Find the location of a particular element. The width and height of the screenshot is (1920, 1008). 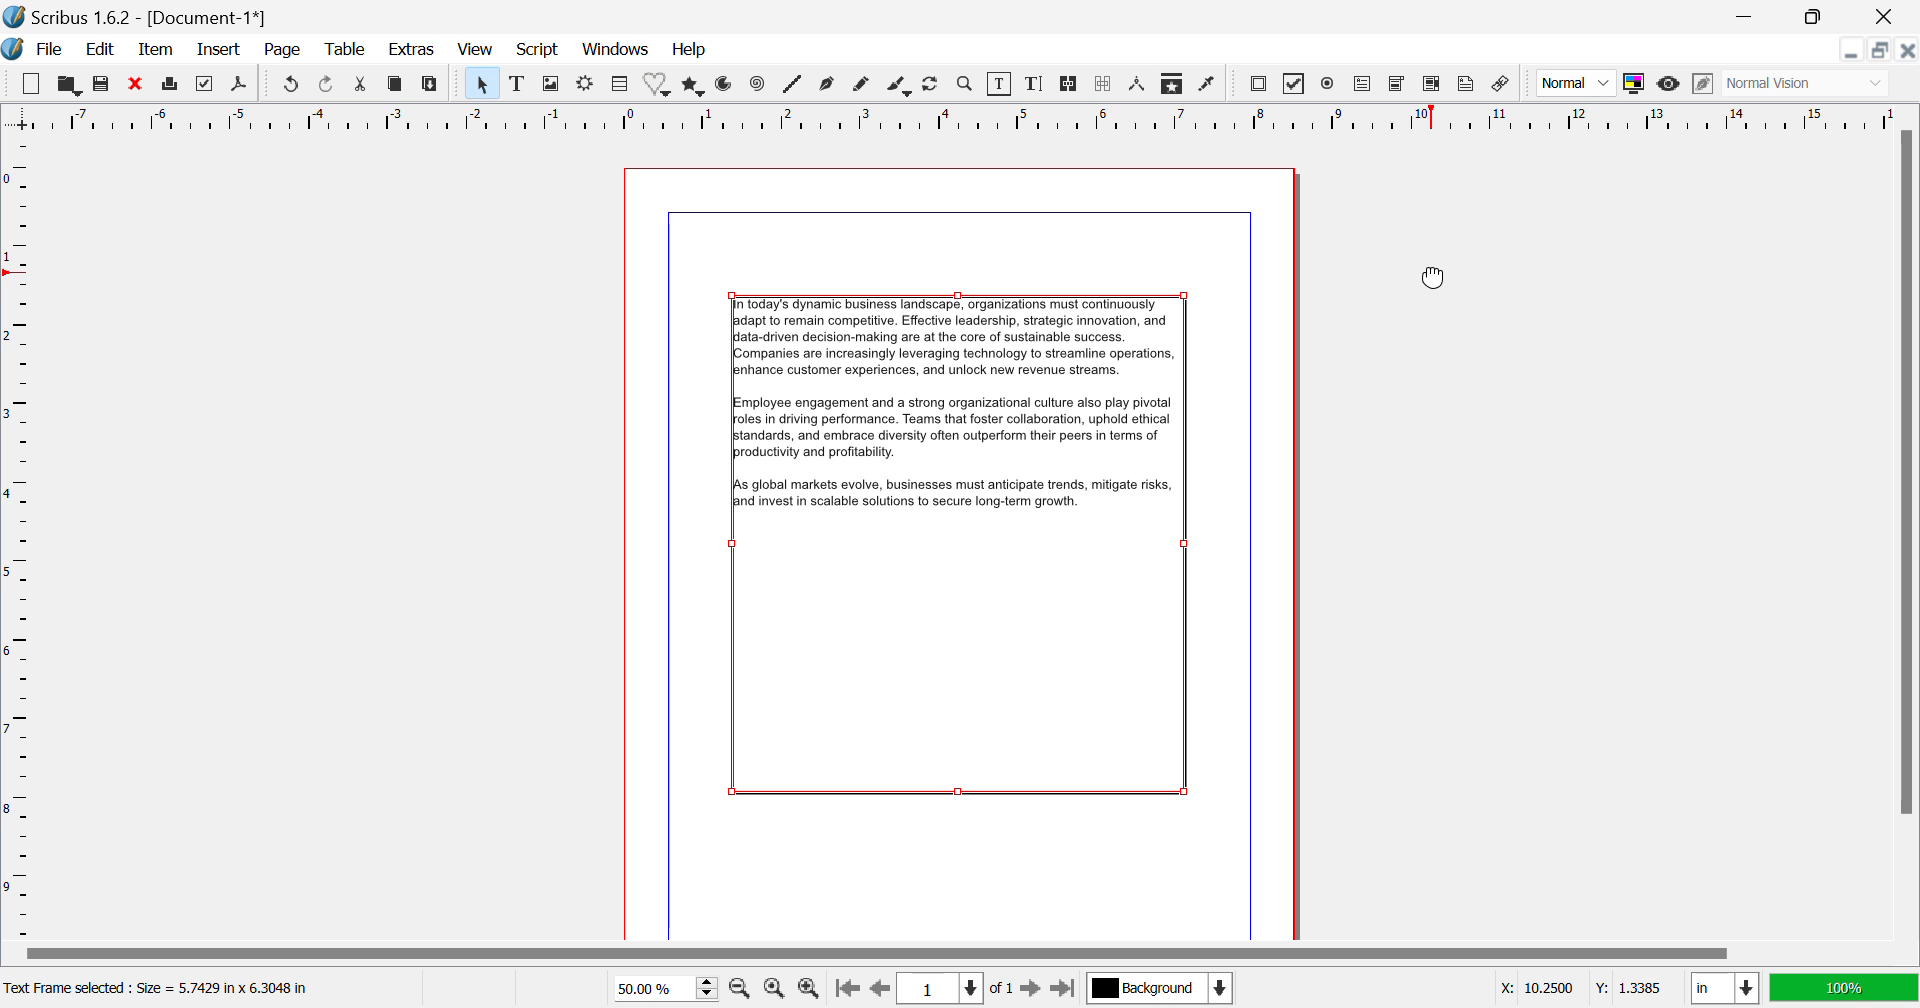

Shapes is located at coordinates (658, 84).